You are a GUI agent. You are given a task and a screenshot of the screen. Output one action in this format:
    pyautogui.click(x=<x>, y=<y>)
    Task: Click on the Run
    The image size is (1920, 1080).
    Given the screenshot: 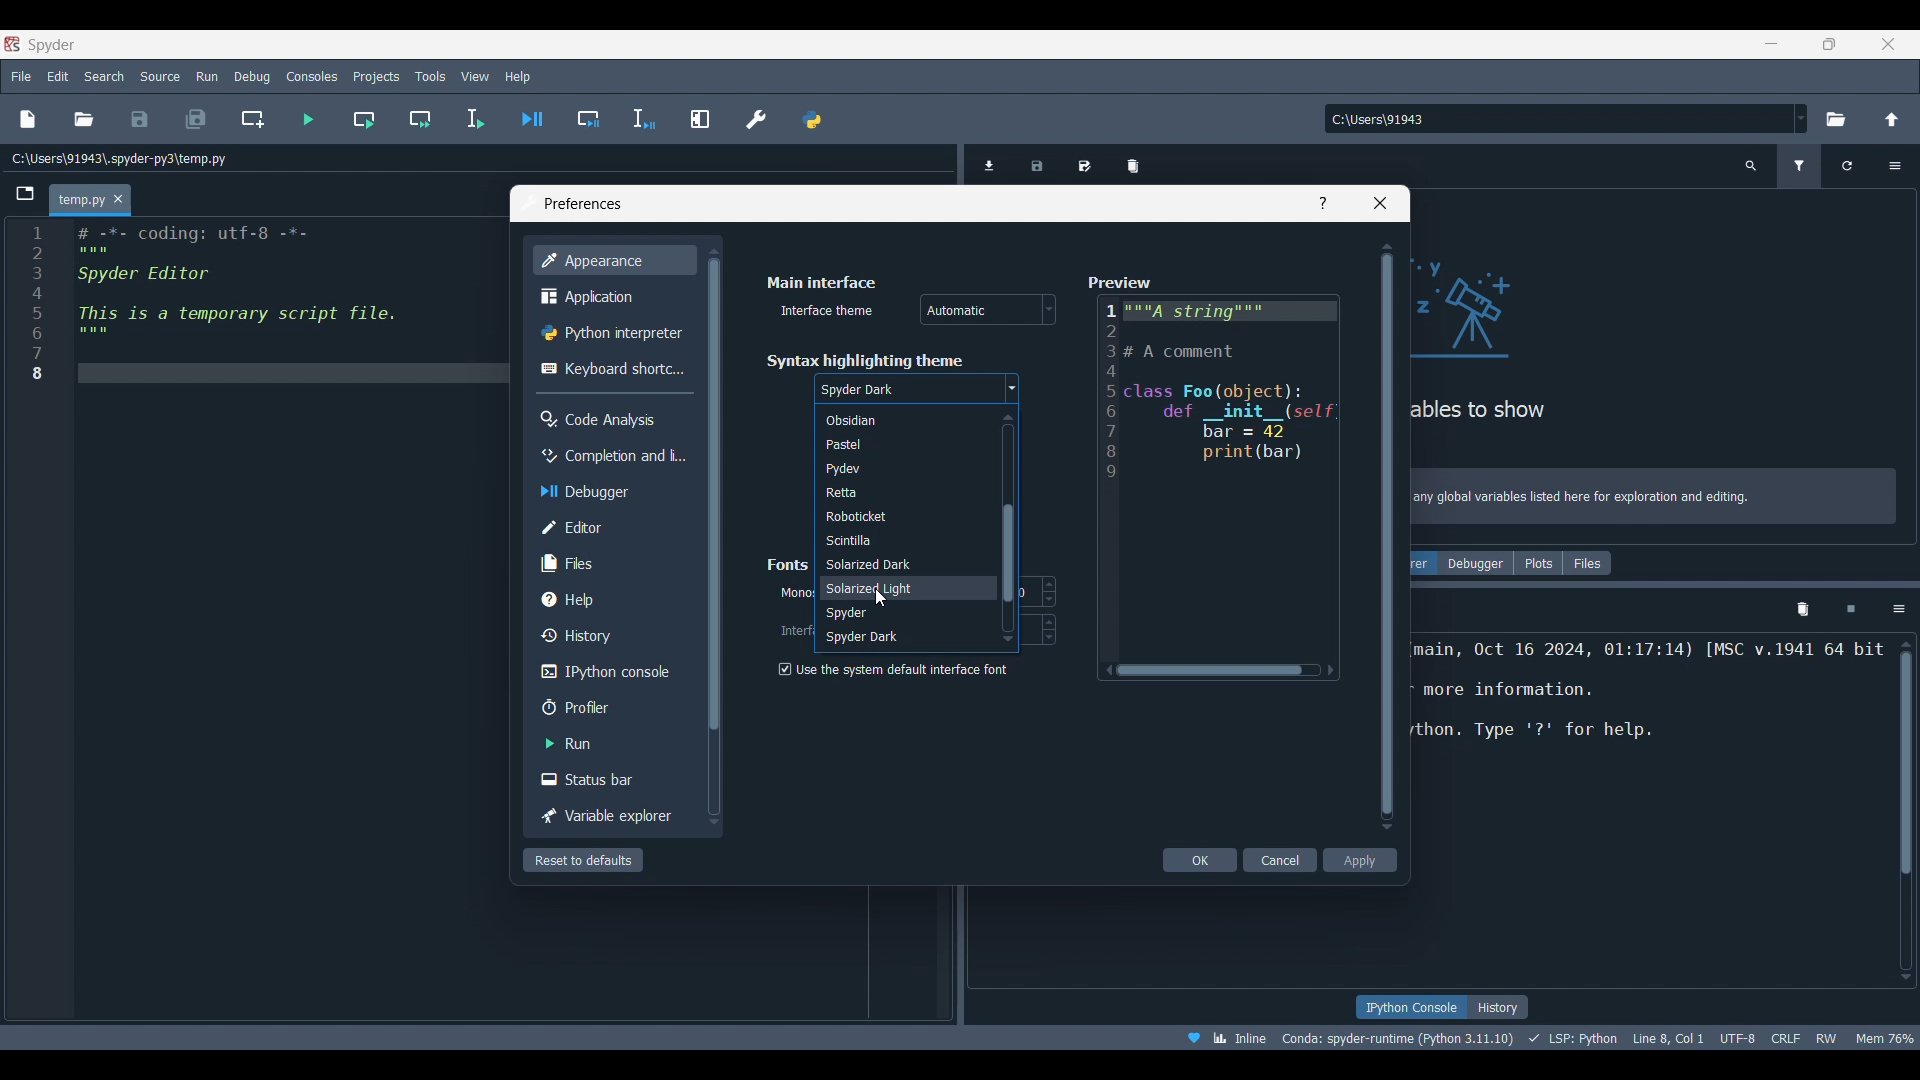 What is the action you would take?
    pyautogui.click(x=612, y=743)
    